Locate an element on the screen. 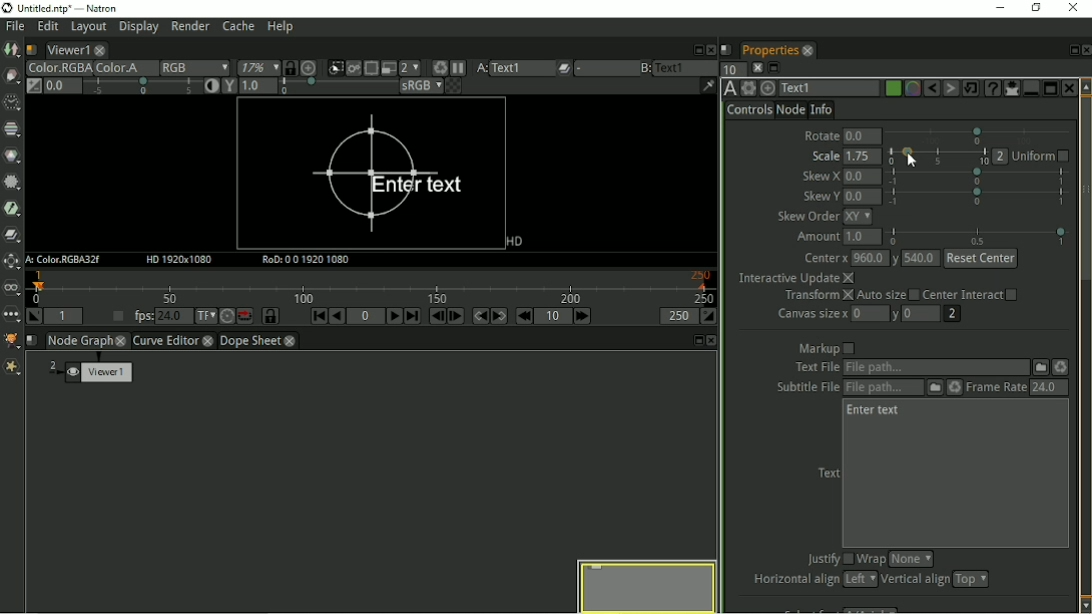 The width and height of the screenshot is (1092, 614). Set the playback out point is located at coordinates (708, 317).